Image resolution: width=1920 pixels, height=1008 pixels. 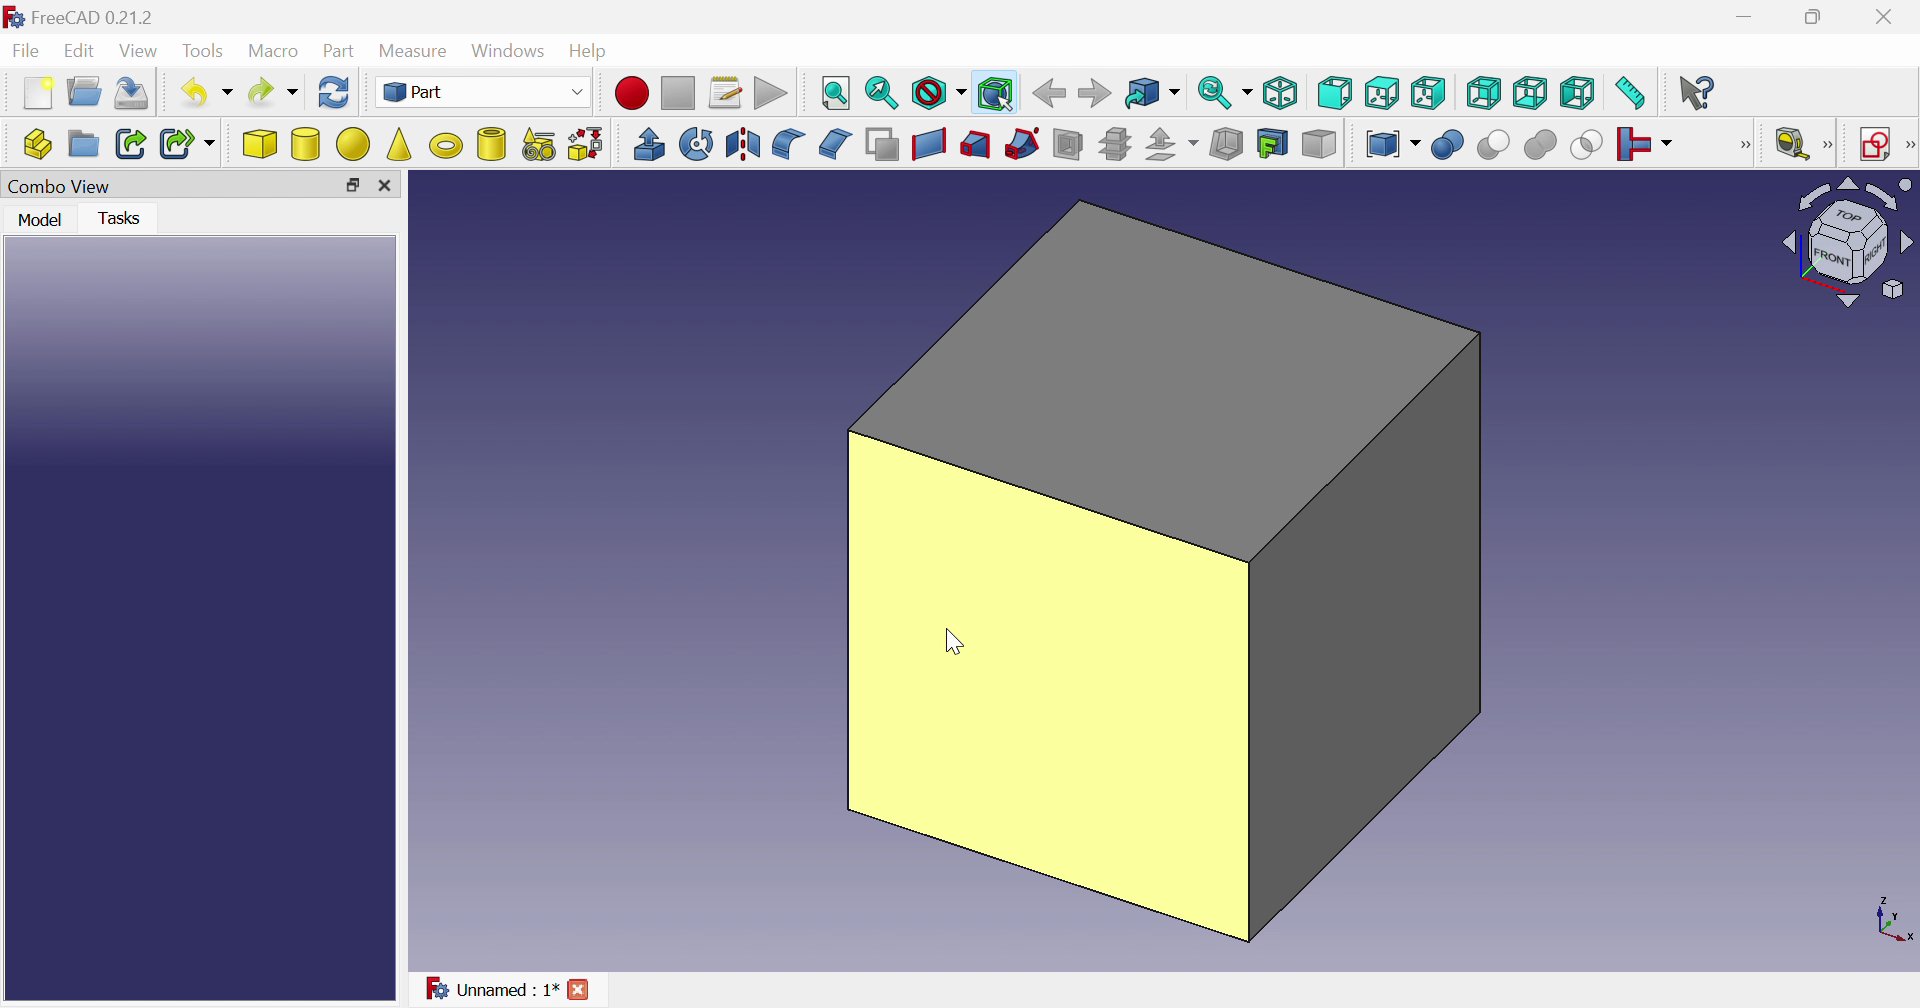 I want to click on Create tube, so click(x=491, y=143).